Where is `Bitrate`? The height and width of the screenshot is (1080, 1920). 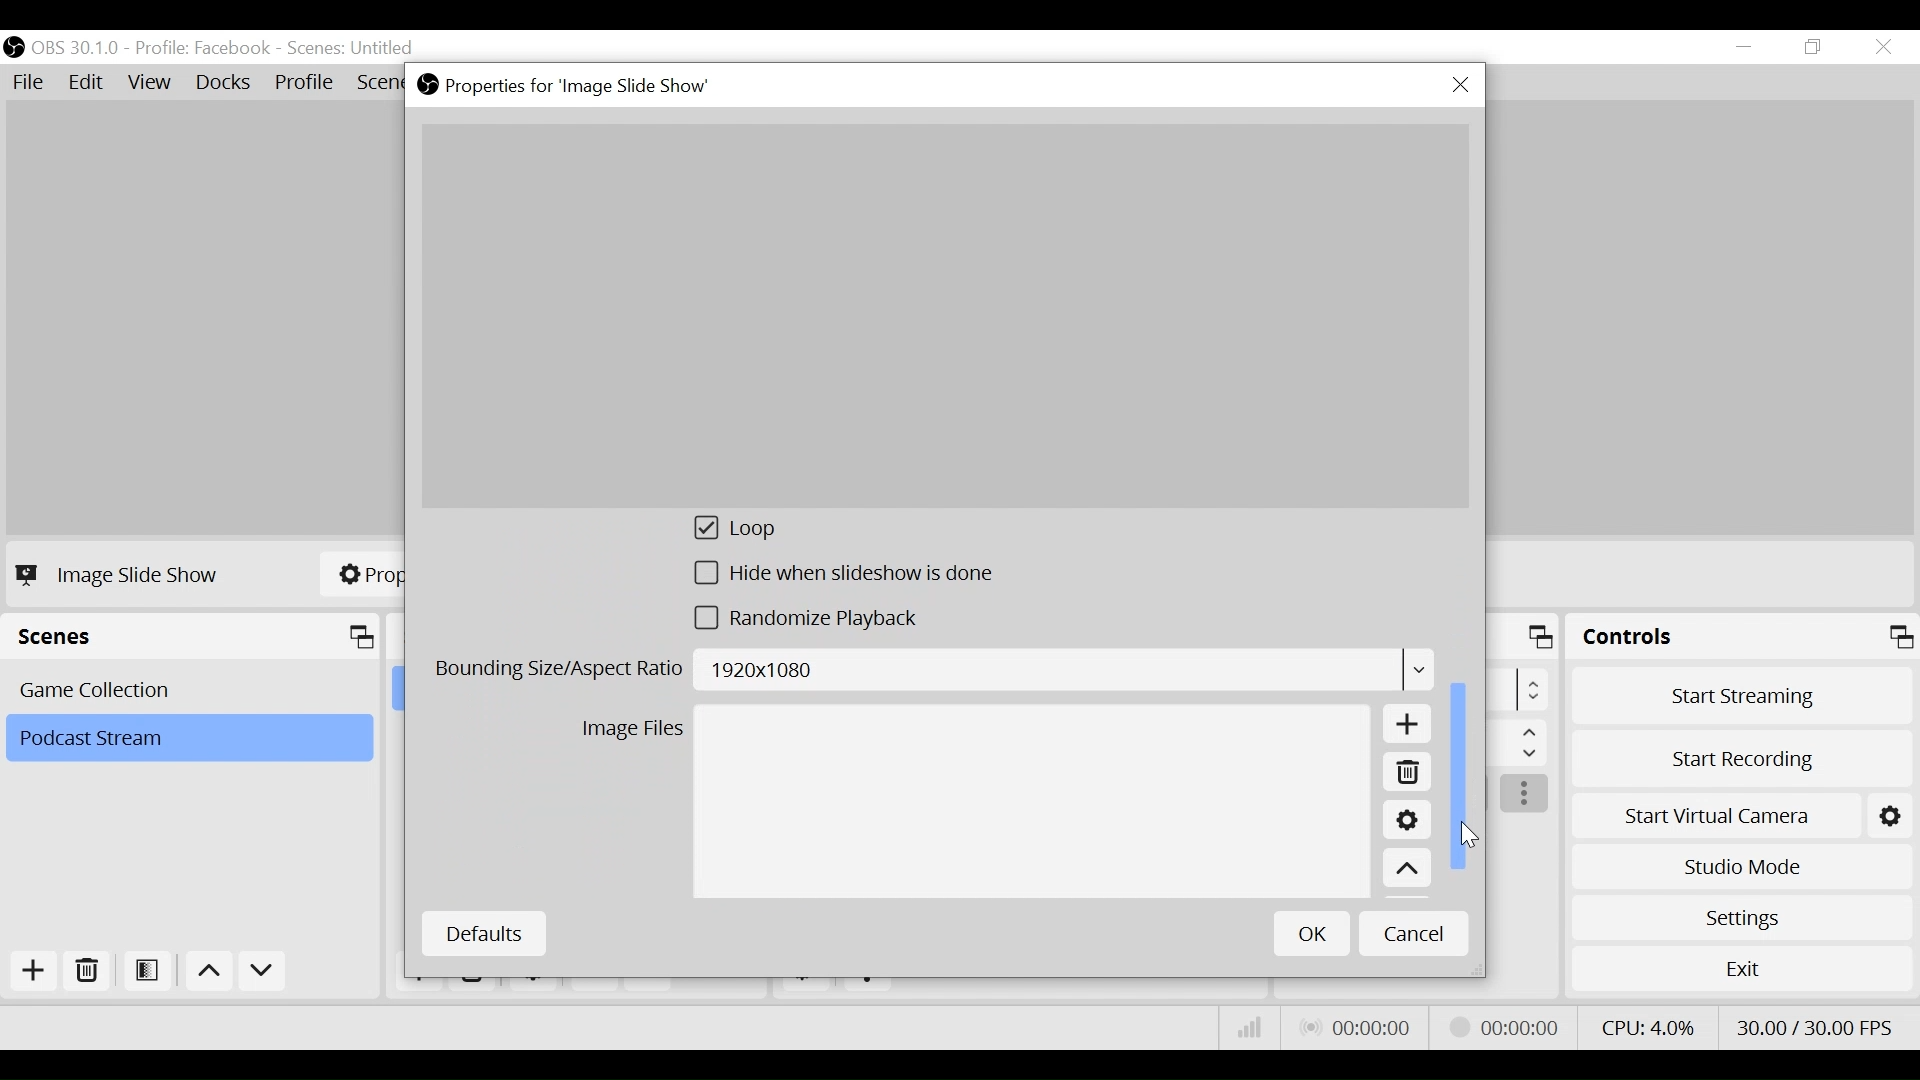 Bitrate is located at coordinates (1250, 1028).